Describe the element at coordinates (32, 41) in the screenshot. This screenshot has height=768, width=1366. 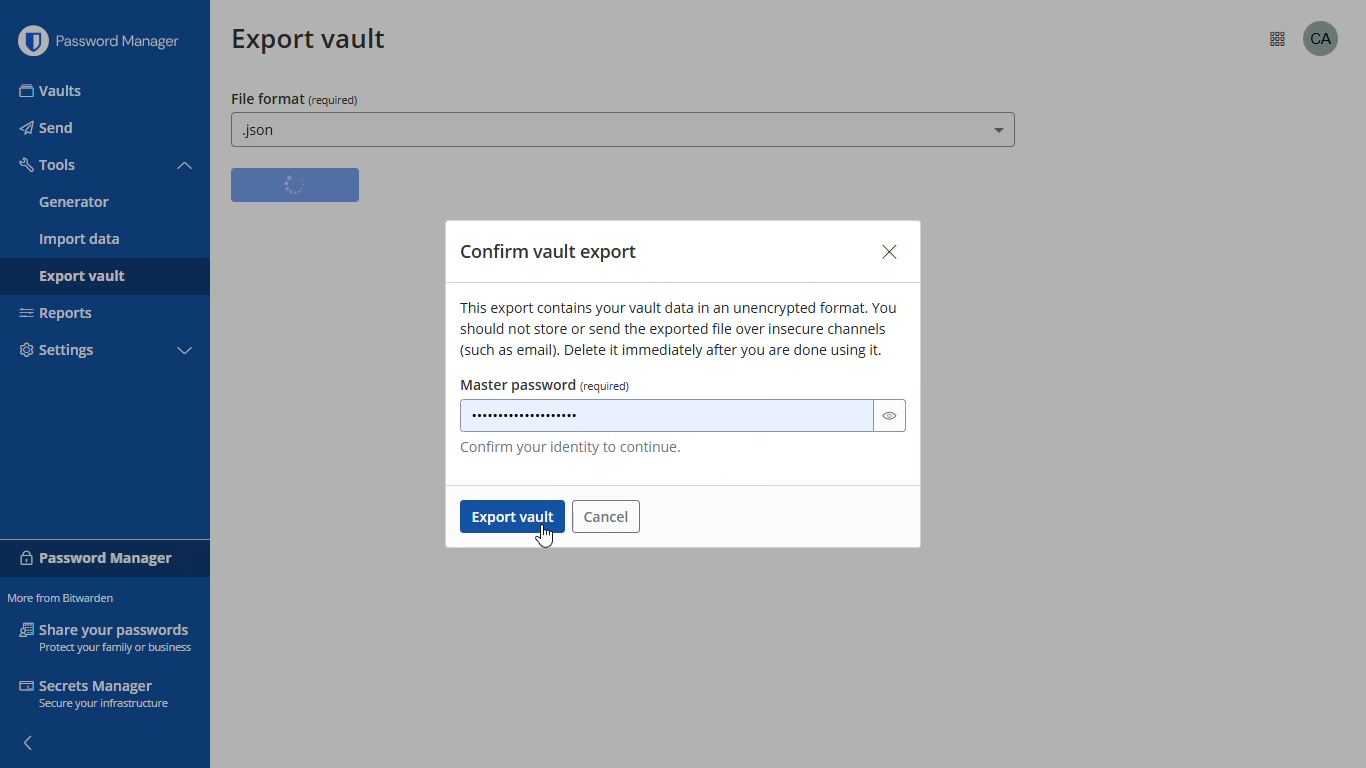
I see `logo` at that location.